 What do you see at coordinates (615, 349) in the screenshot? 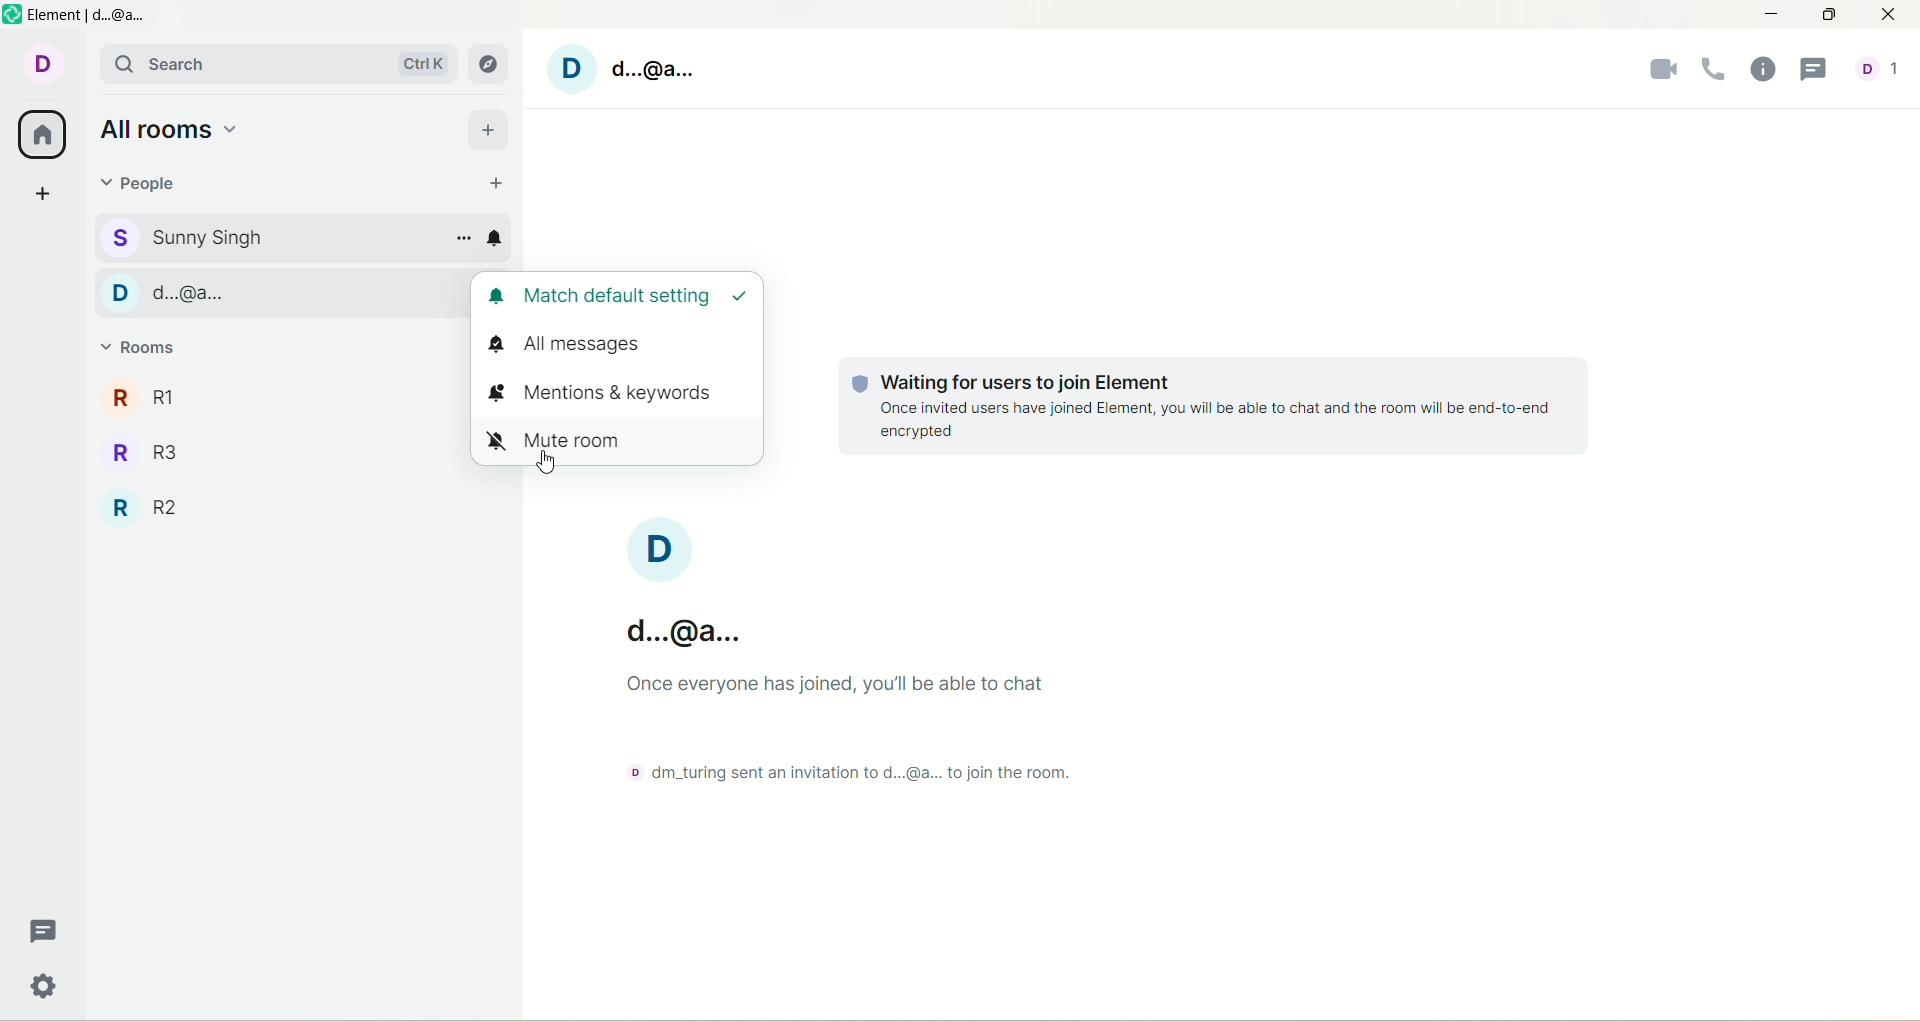
I see `all messages` at bounding box center [615, 349].